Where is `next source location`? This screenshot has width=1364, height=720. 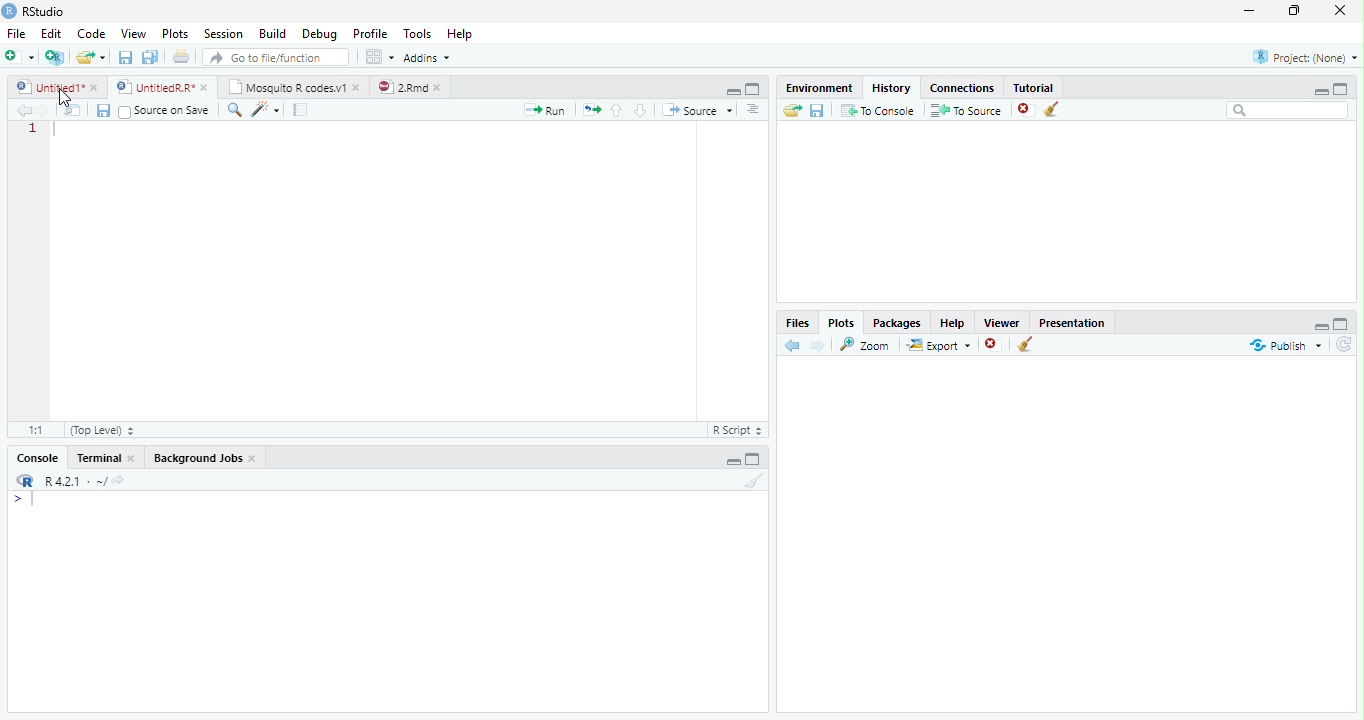
next source location is located at coordinates (44, 110).